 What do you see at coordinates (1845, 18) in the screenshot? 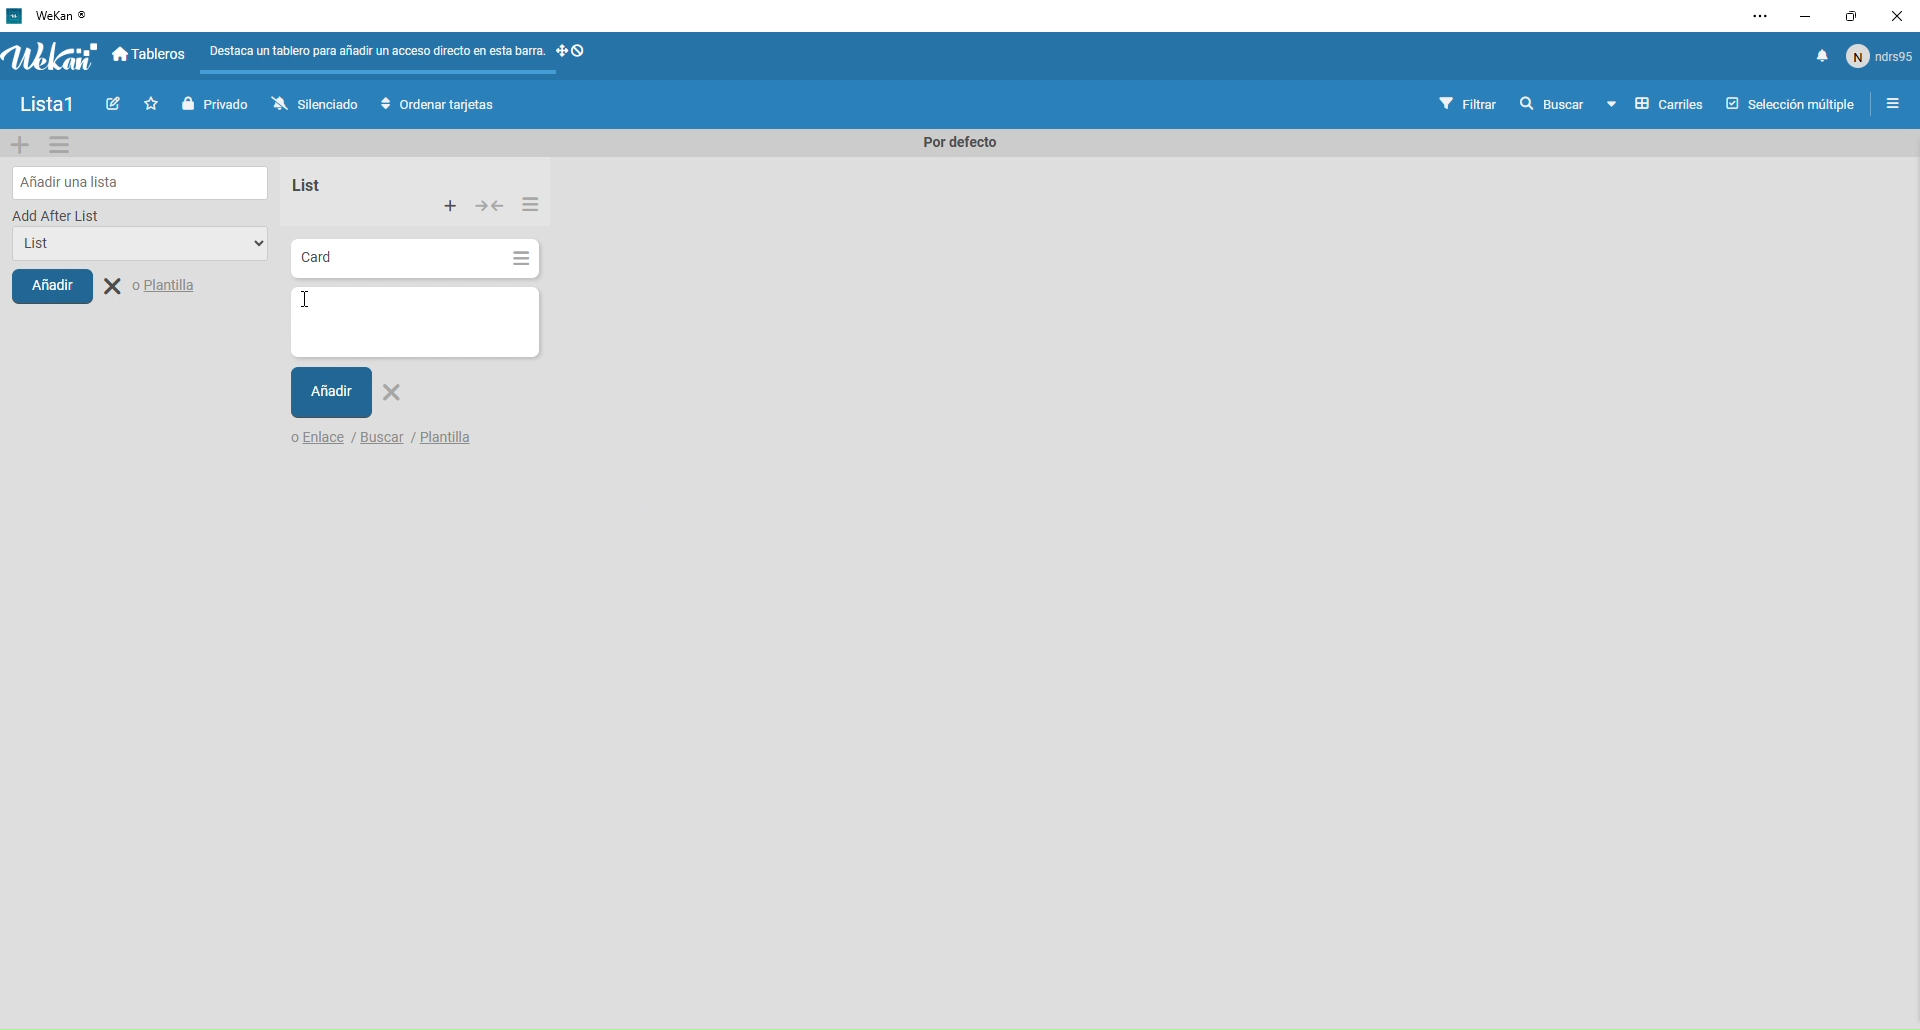
I see `maximise` at bounding box center [1845, 18].